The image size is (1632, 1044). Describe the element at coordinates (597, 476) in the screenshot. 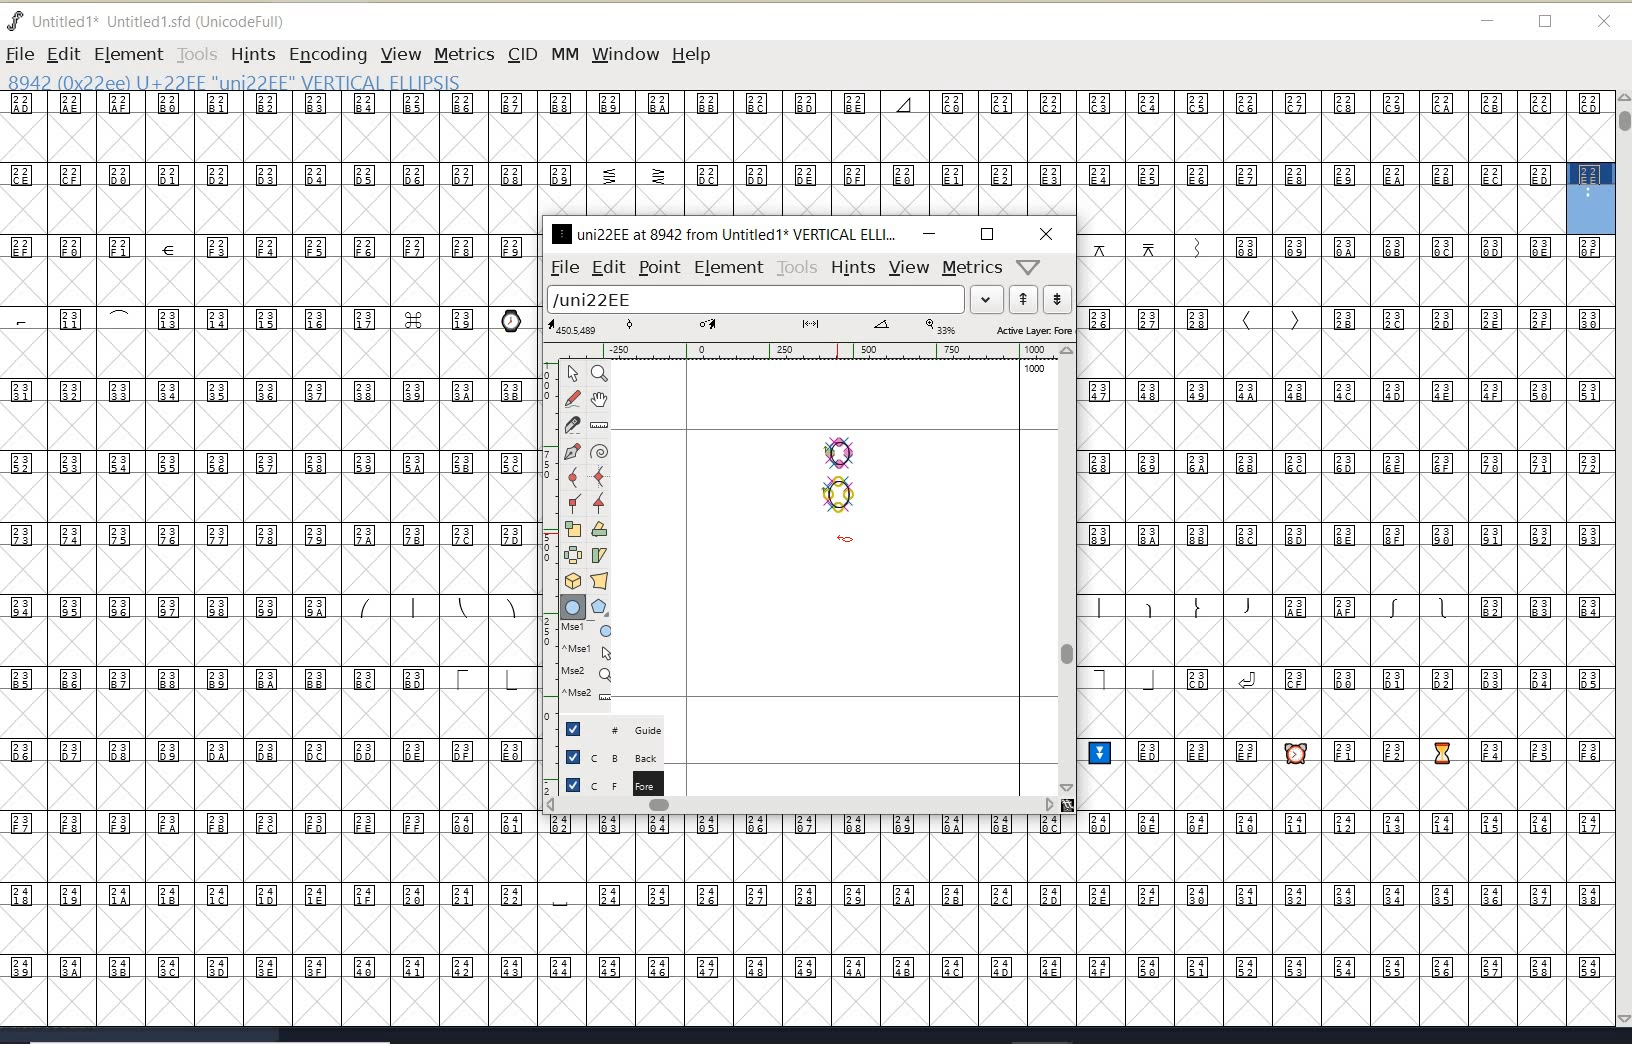

I see `add a curve point always either horizontal or vertical` at that location.